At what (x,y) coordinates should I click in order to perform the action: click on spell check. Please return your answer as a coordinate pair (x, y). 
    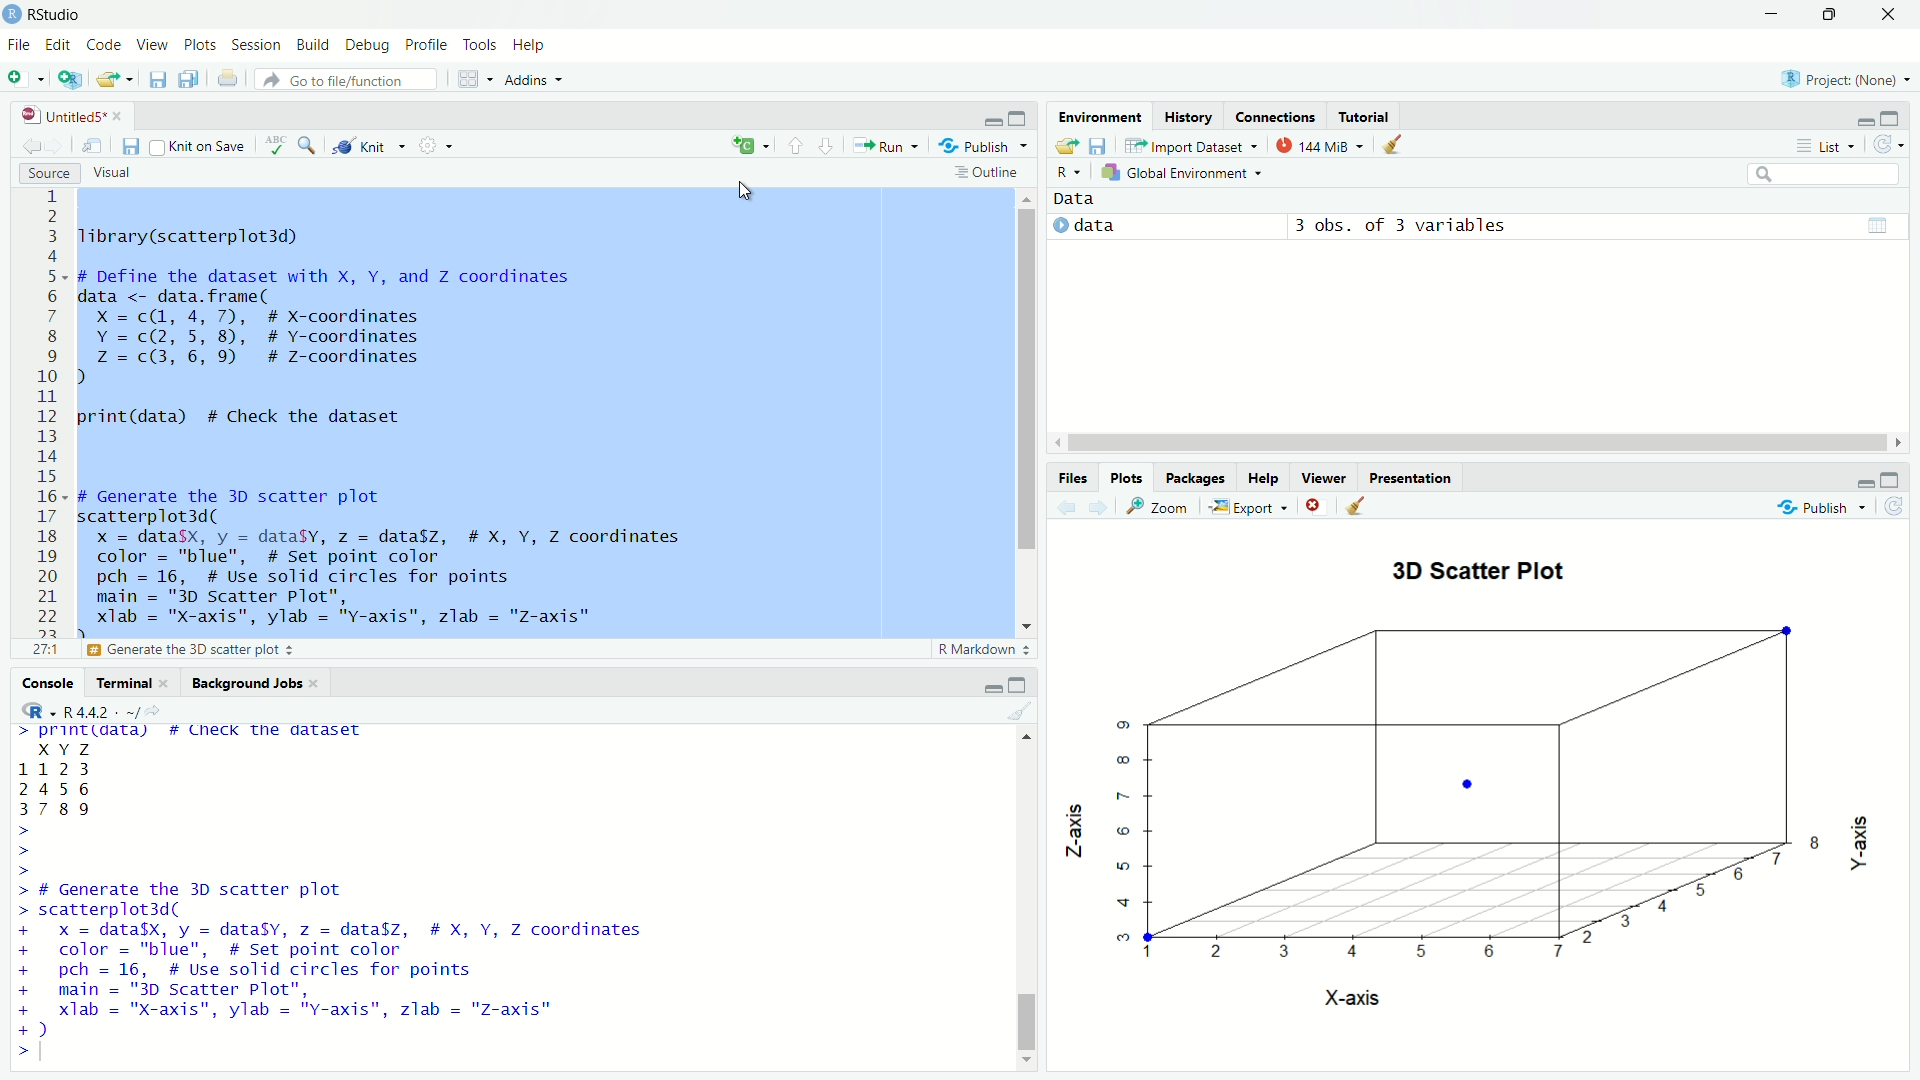
    Looking at the image, I should click on (274, 146).